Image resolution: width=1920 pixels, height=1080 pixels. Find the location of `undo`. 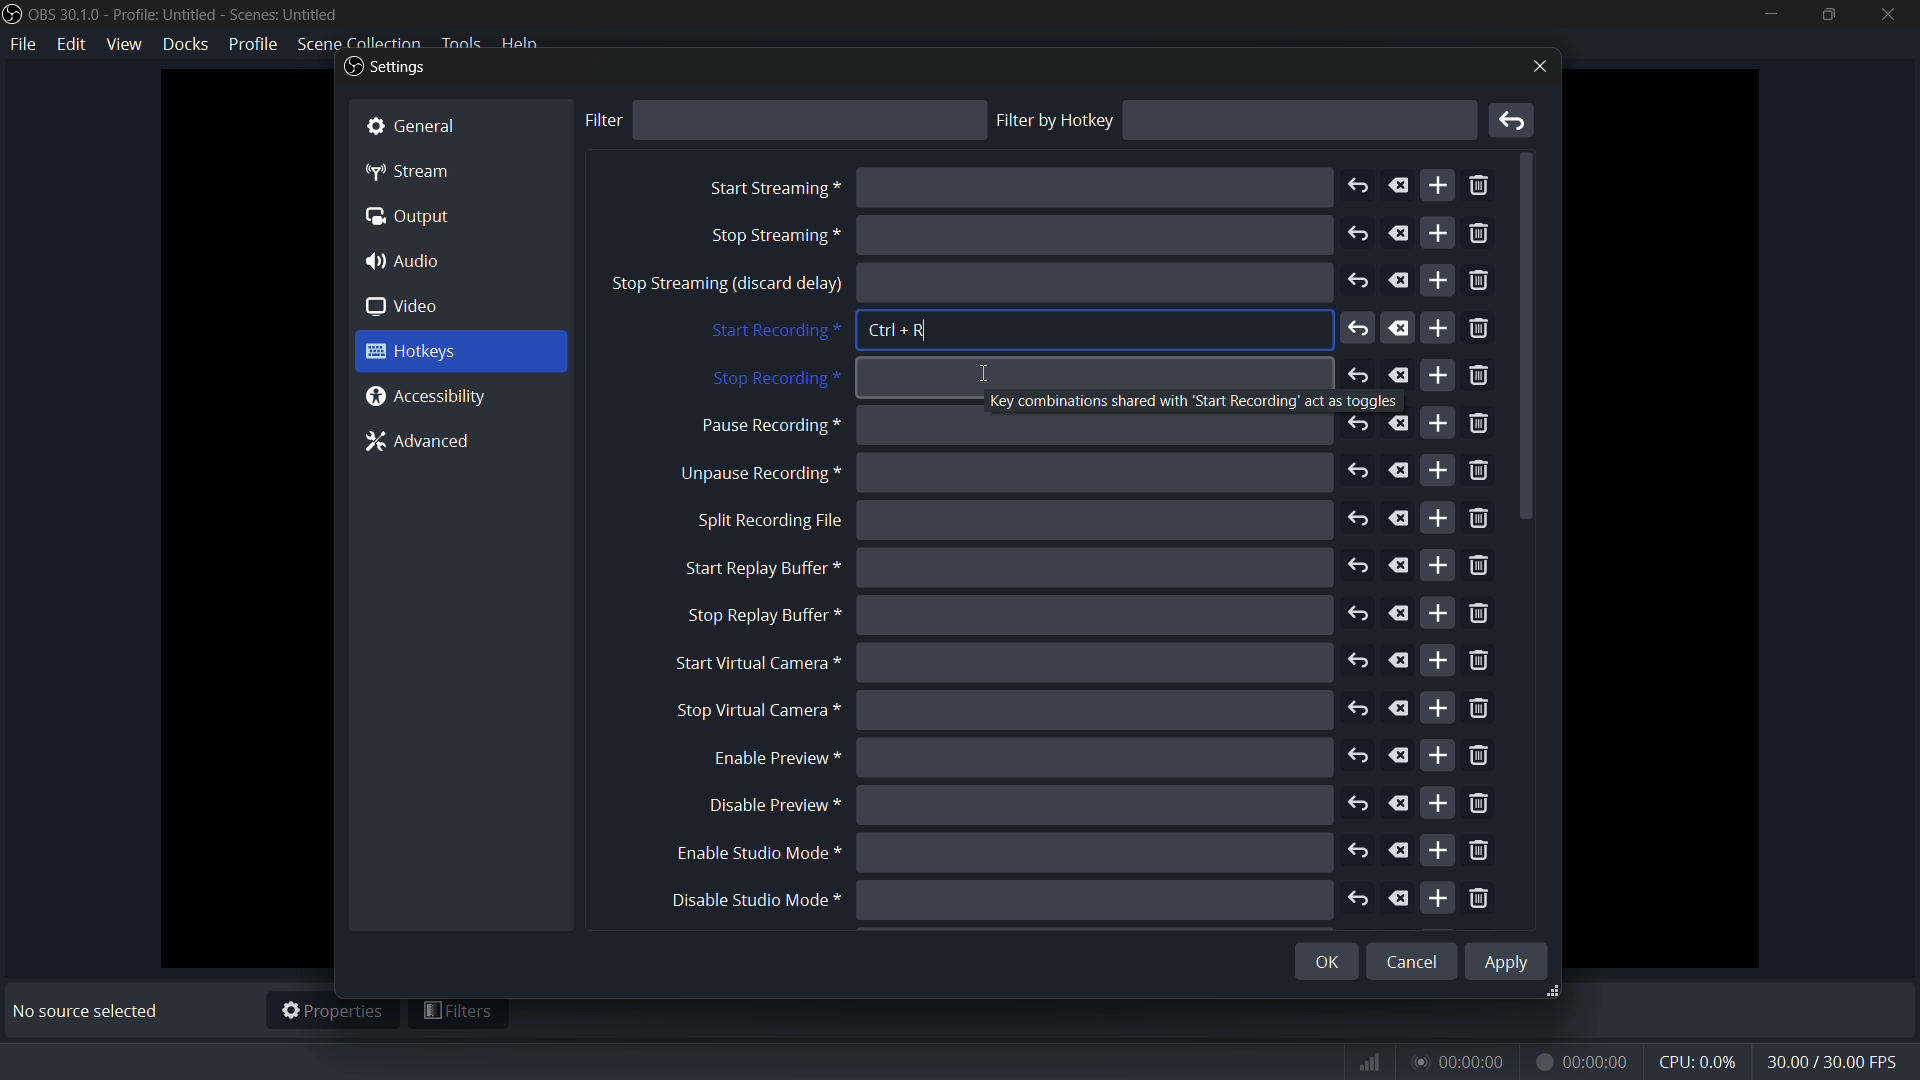

undo is located at coordinates (1359, 472).